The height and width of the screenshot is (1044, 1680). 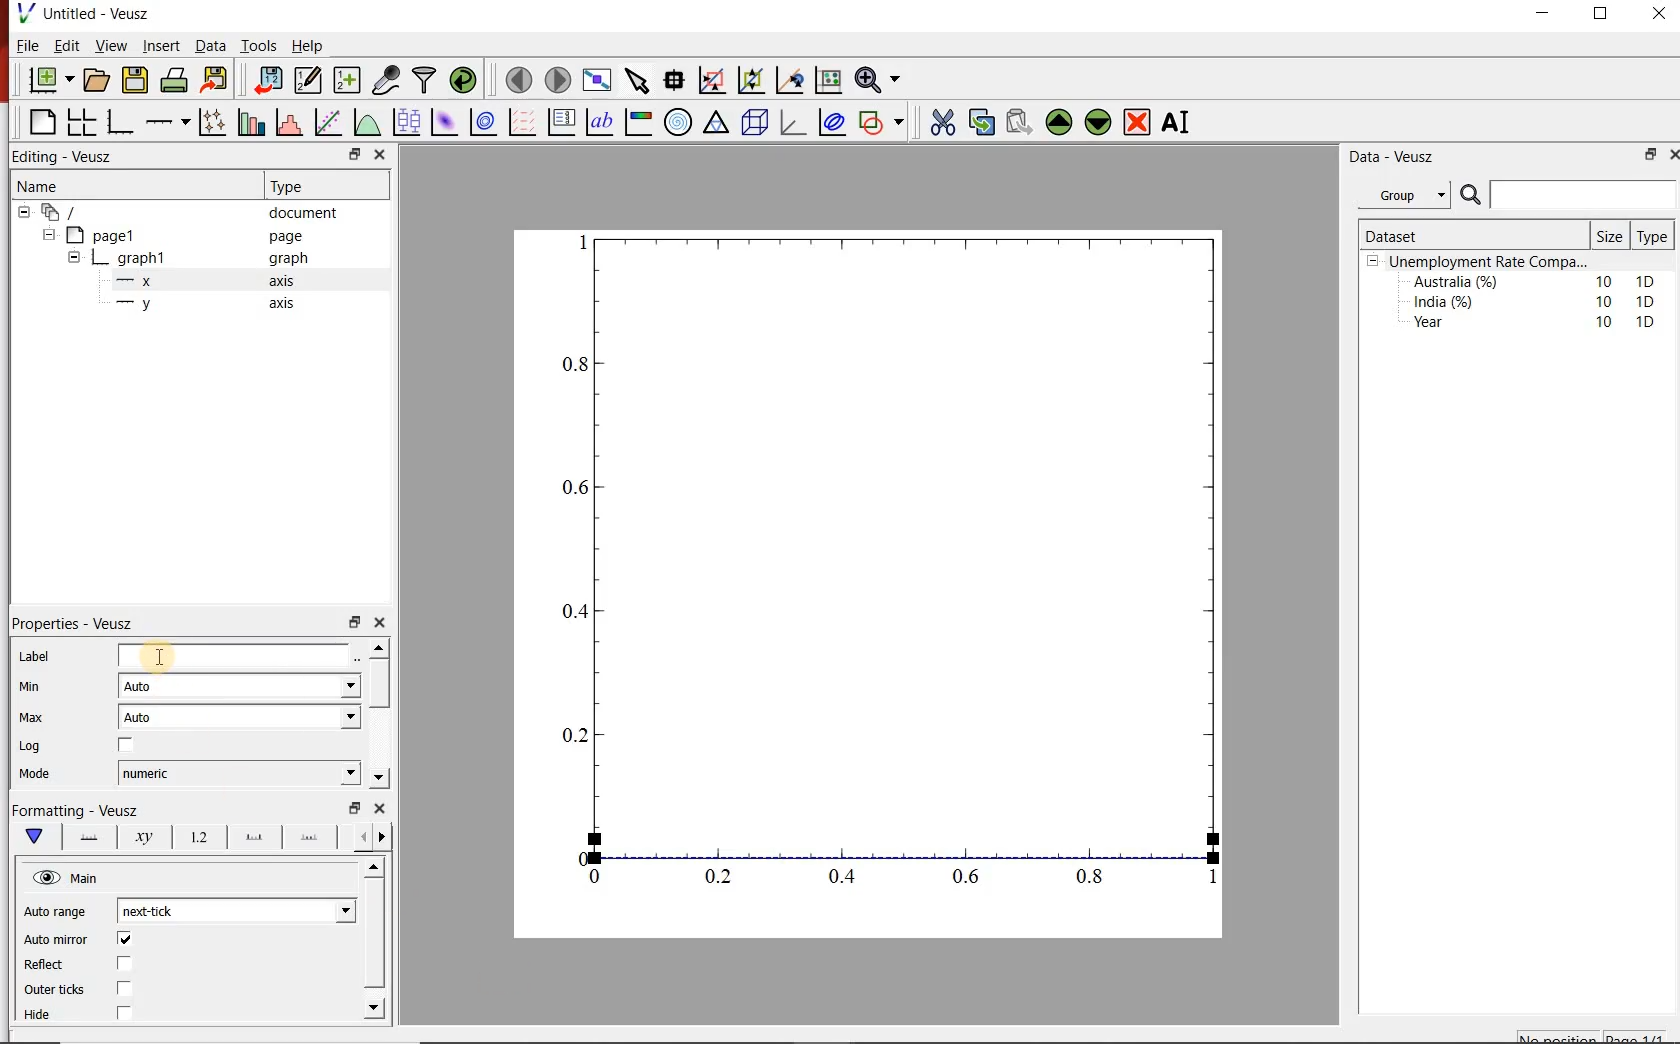 I want to click on import document, so click(x=270, y=78).